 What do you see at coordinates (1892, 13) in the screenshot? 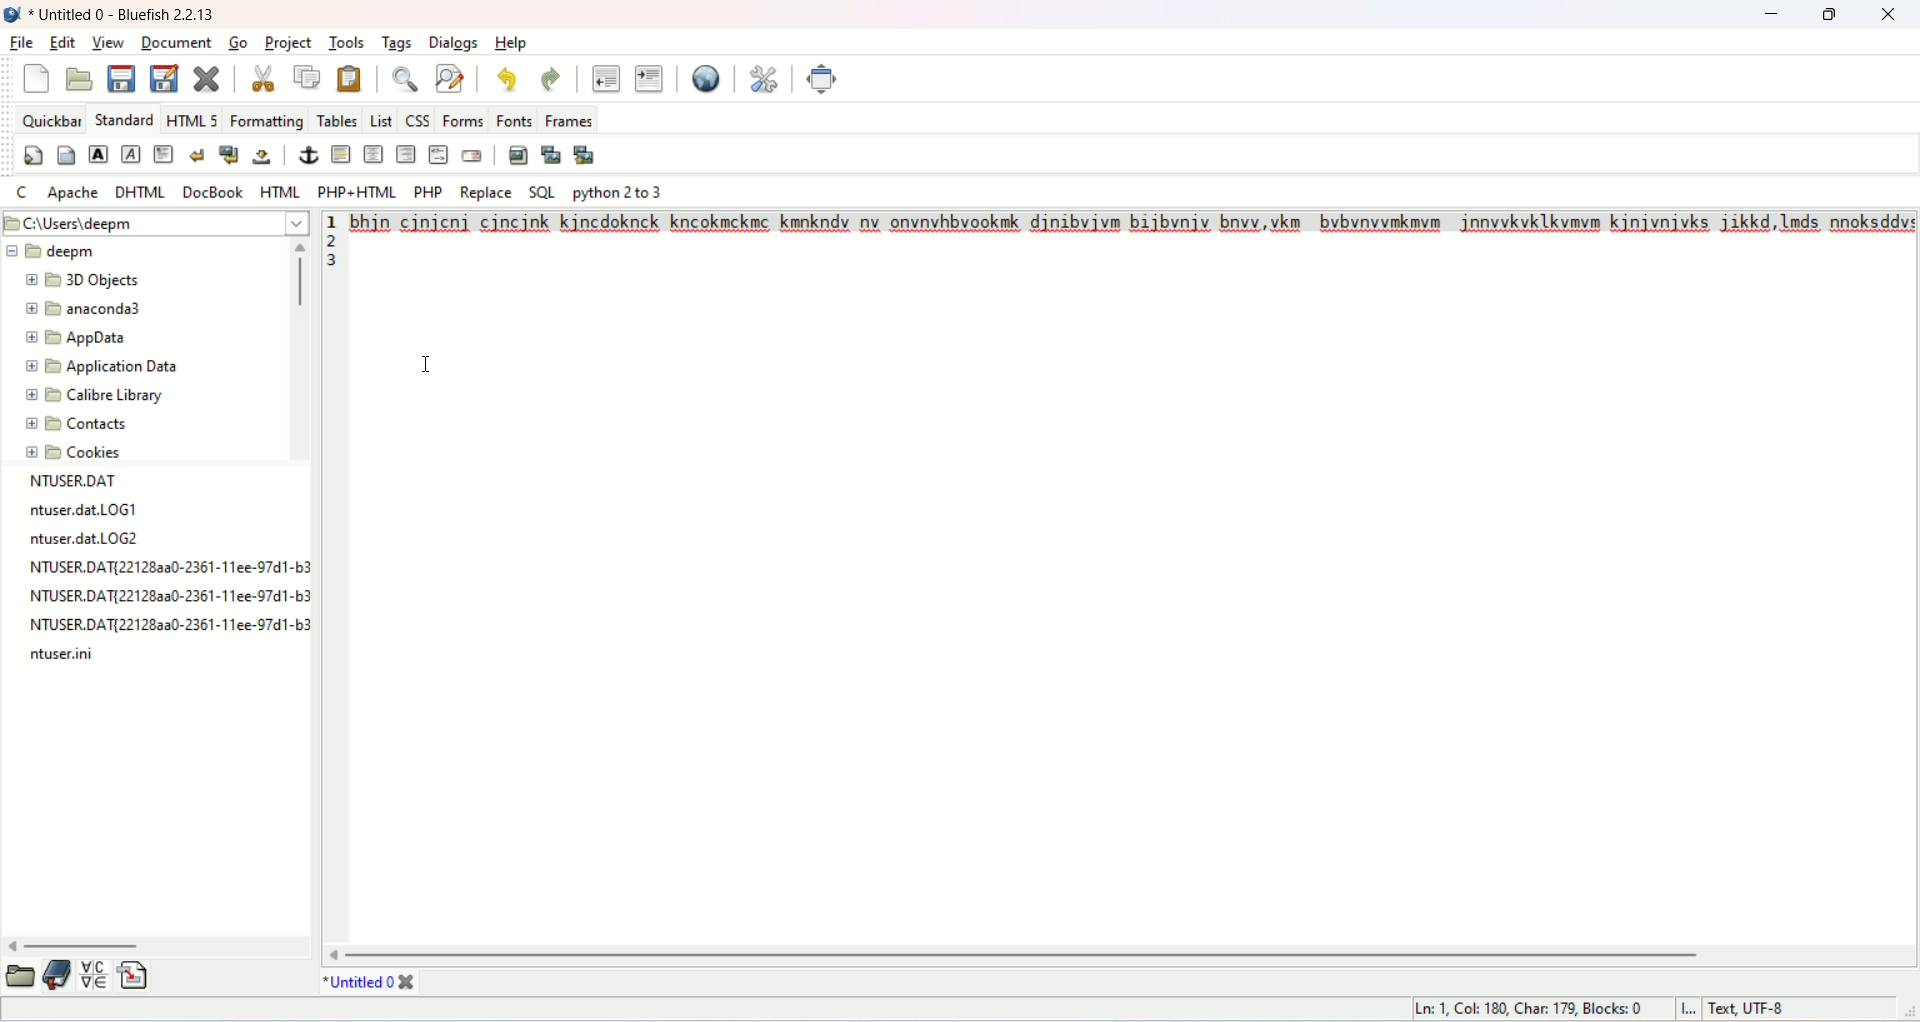
I see `close` at bounding box center [1892, 13].